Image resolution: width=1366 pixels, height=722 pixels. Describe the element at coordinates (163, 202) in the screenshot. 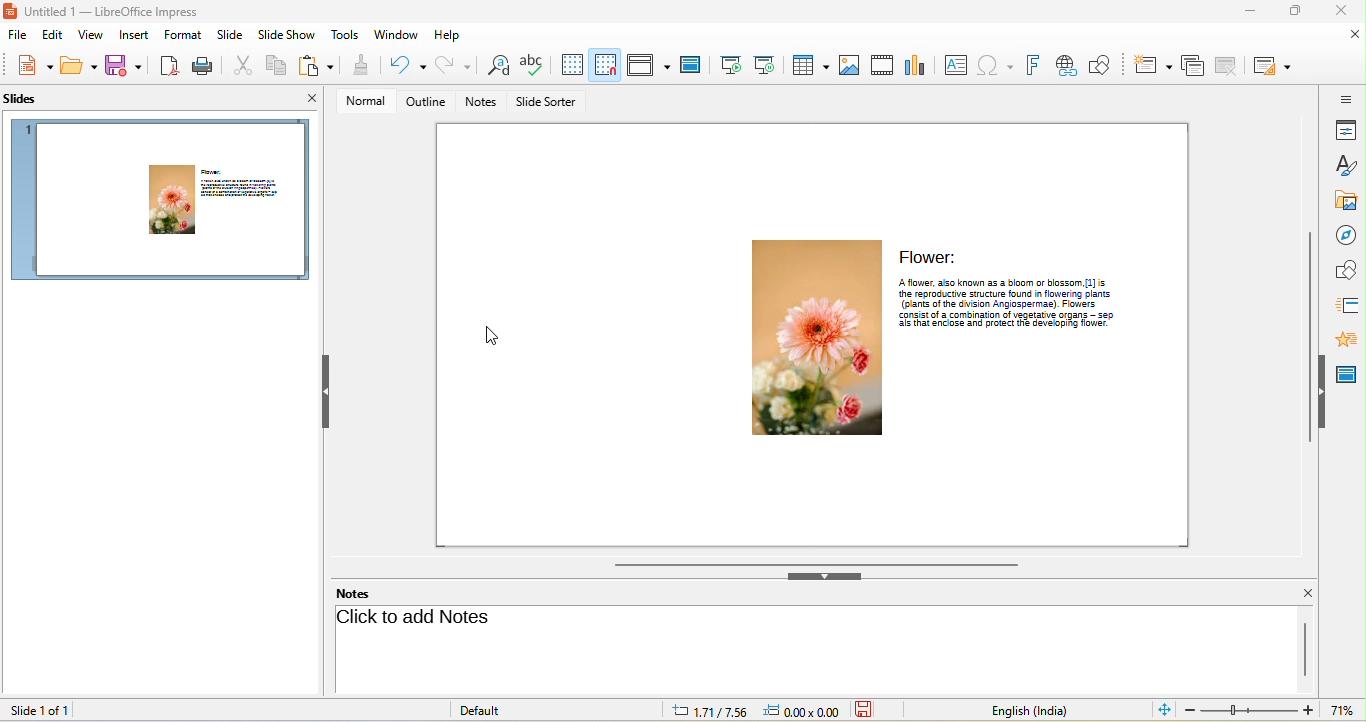

I see `slide 1` at that location.